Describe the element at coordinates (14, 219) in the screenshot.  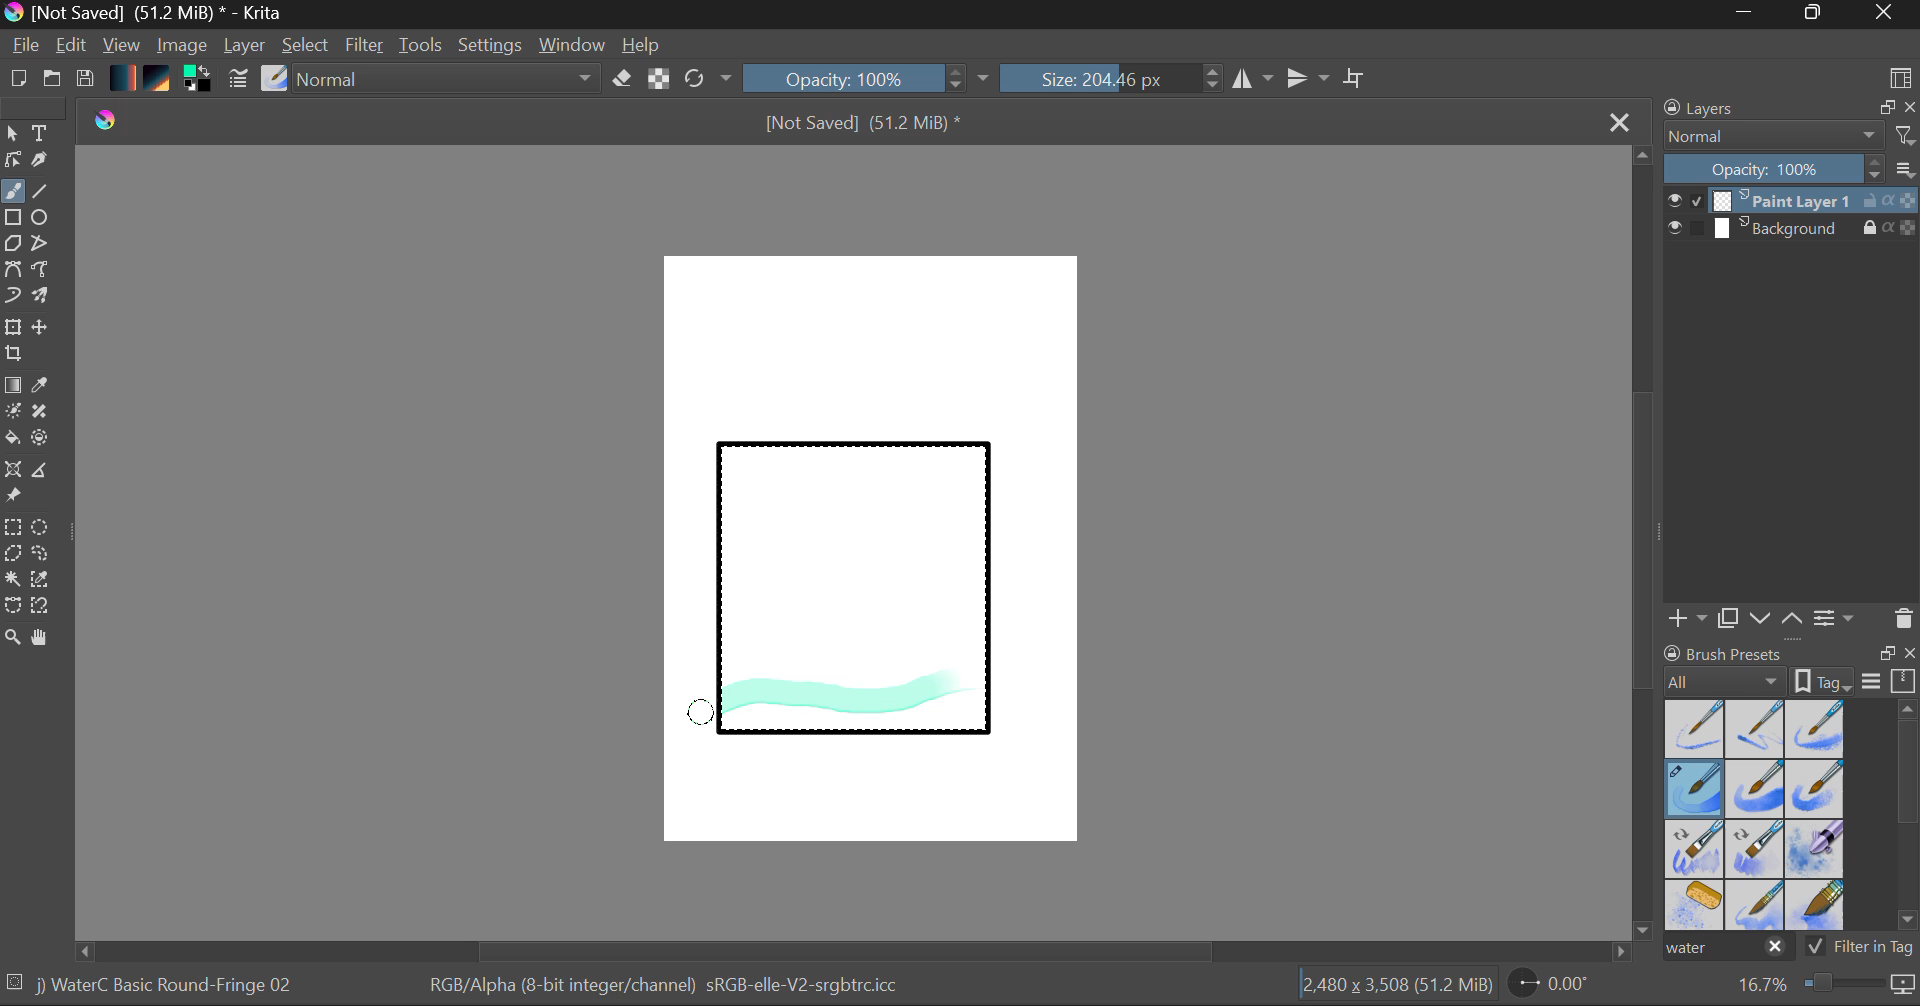
I see `Rectangle` at that location.